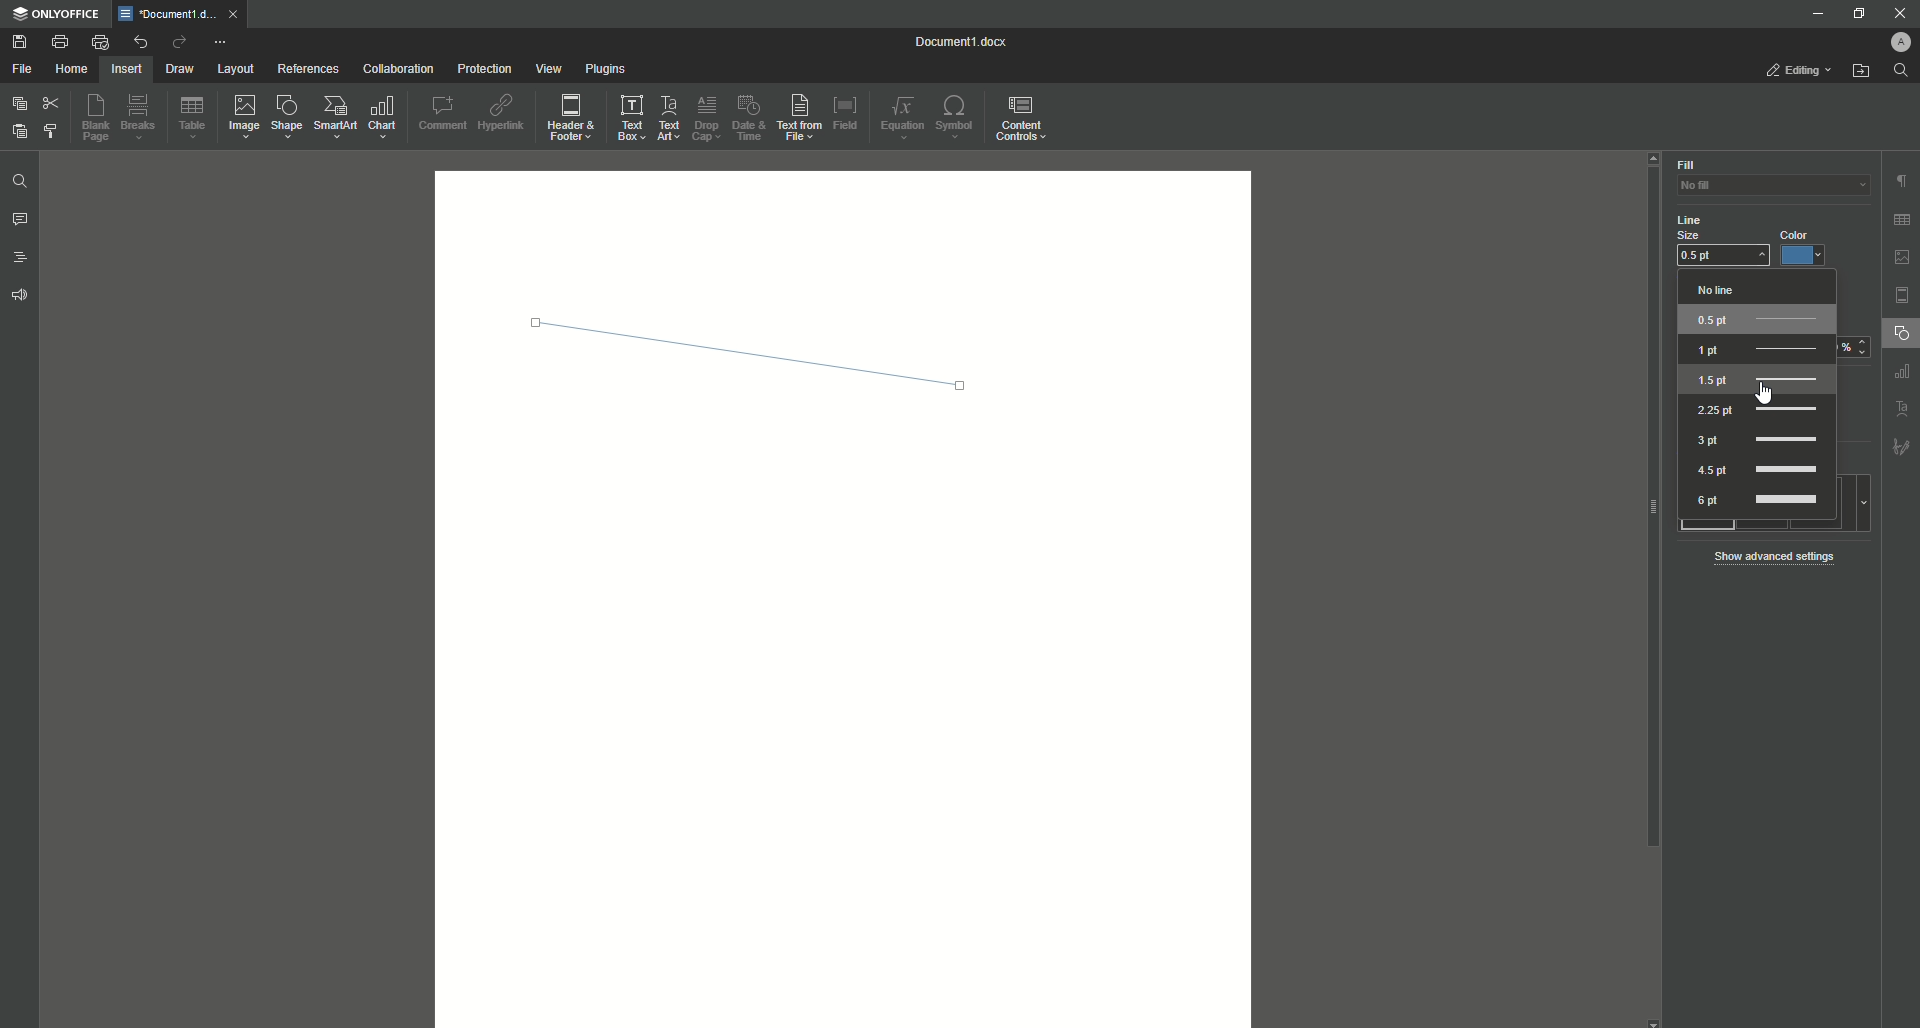  Describe the element at coordinates (1901, 13) in the screenshot. I see `Close` at that location.